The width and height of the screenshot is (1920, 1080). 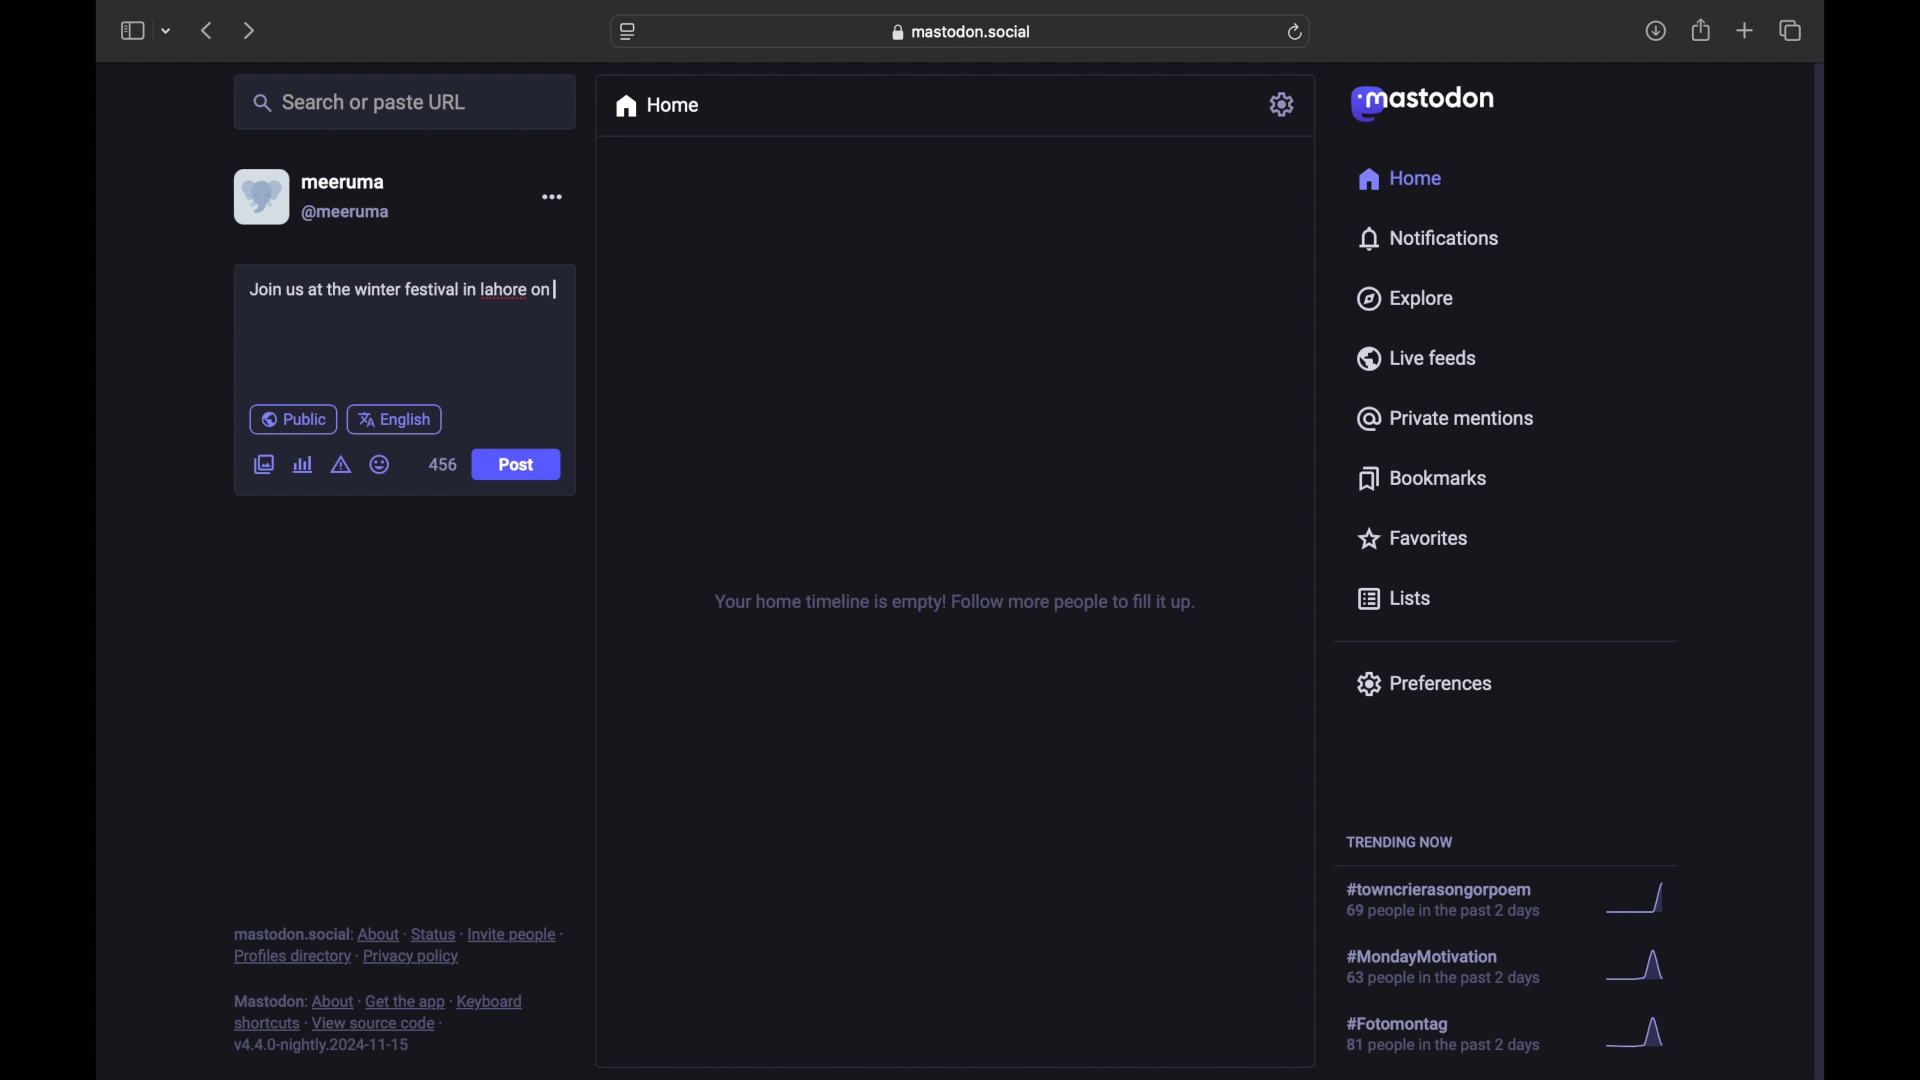 I want to click on next, so click(x=251, y=30).